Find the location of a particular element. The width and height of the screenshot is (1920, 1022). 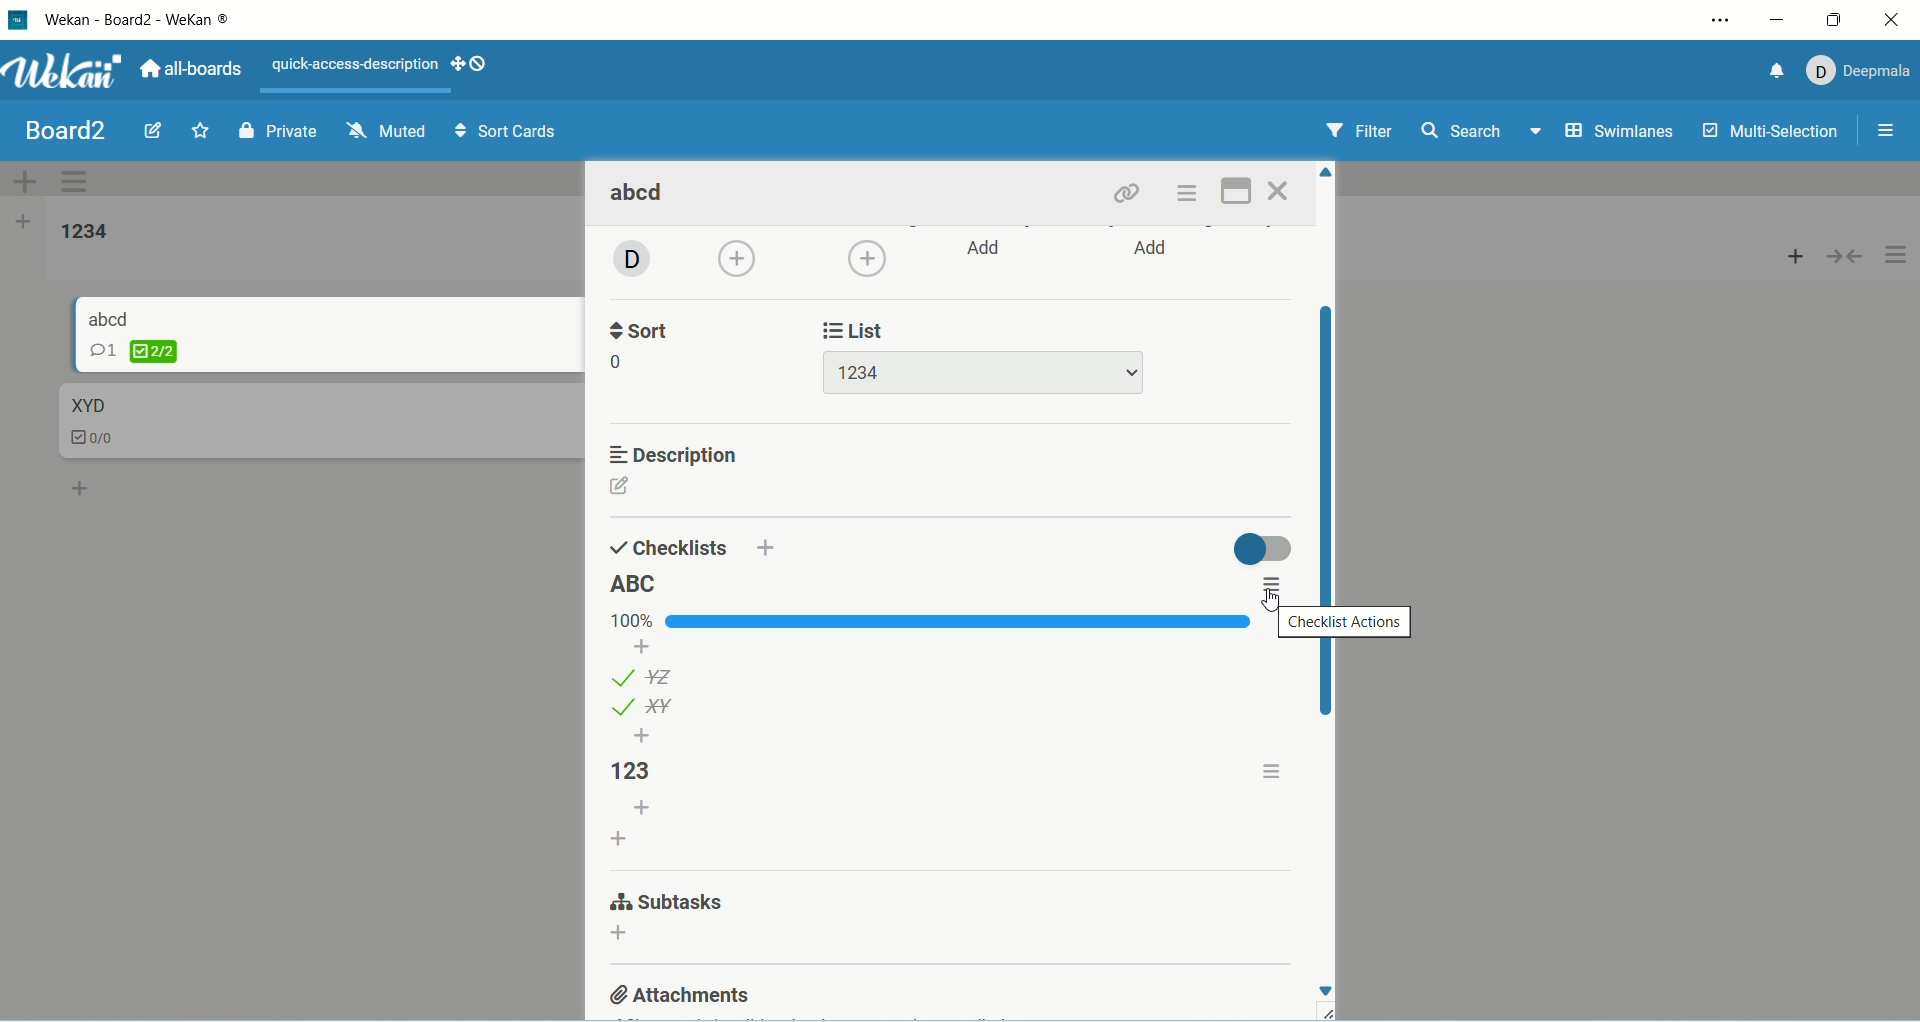

progress is located at coordinates (925, 622).